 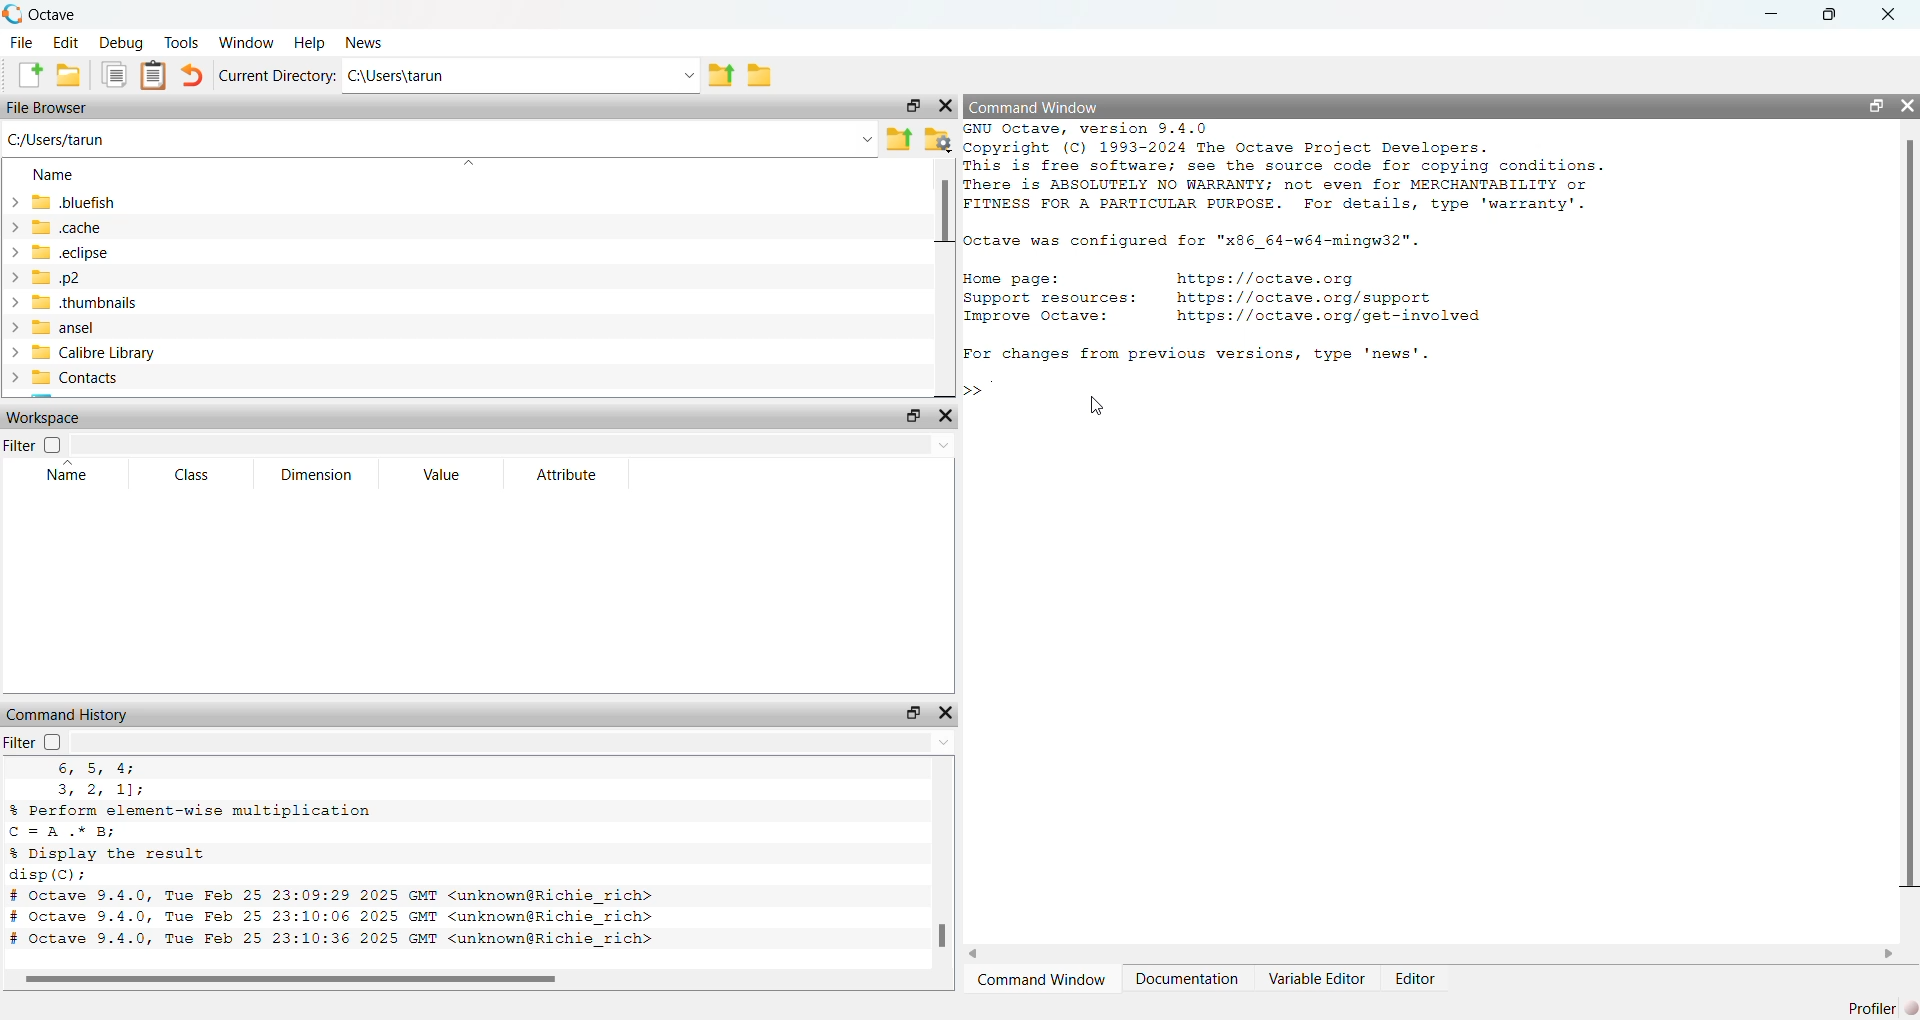 What do you see at coordinates (114, 74) in the screenshot?
I see `Documents` at bounding box center [114, 74].